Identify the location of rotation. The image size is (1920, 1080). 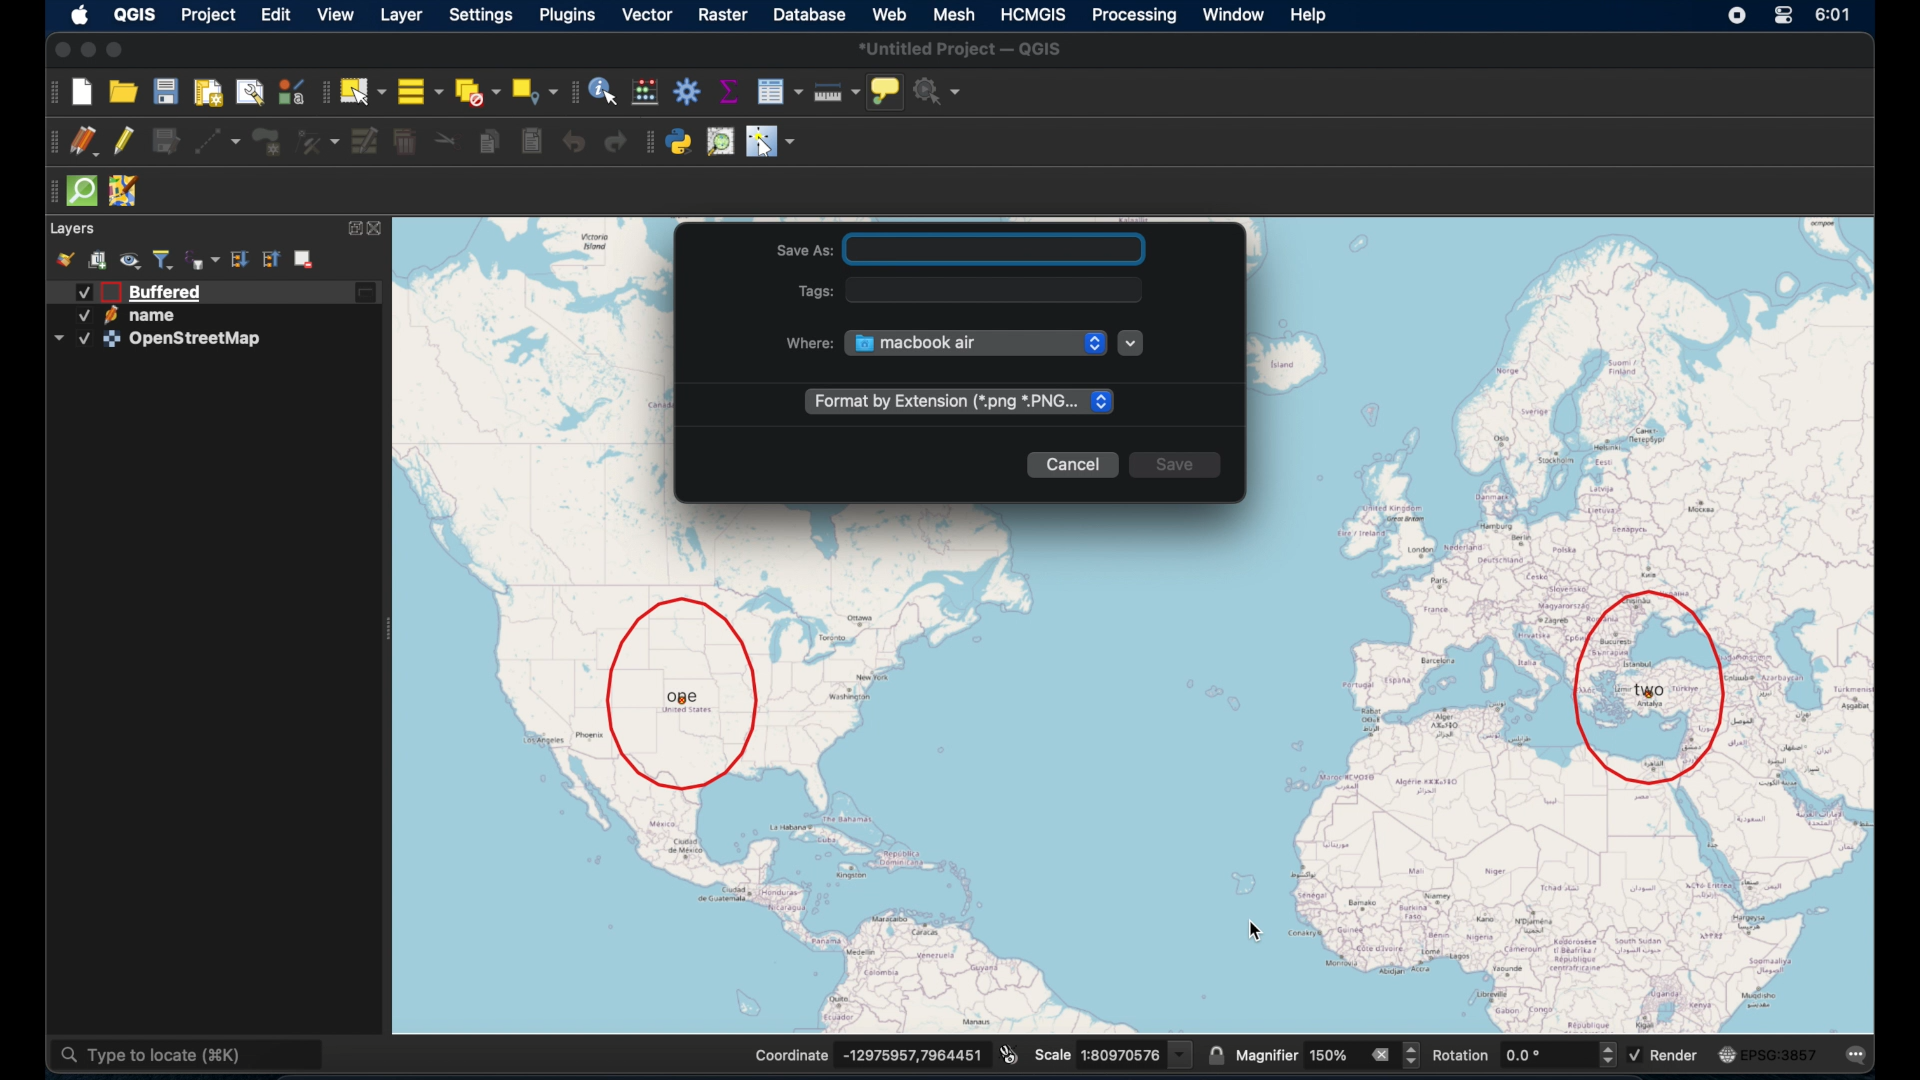
(1460, 1056).